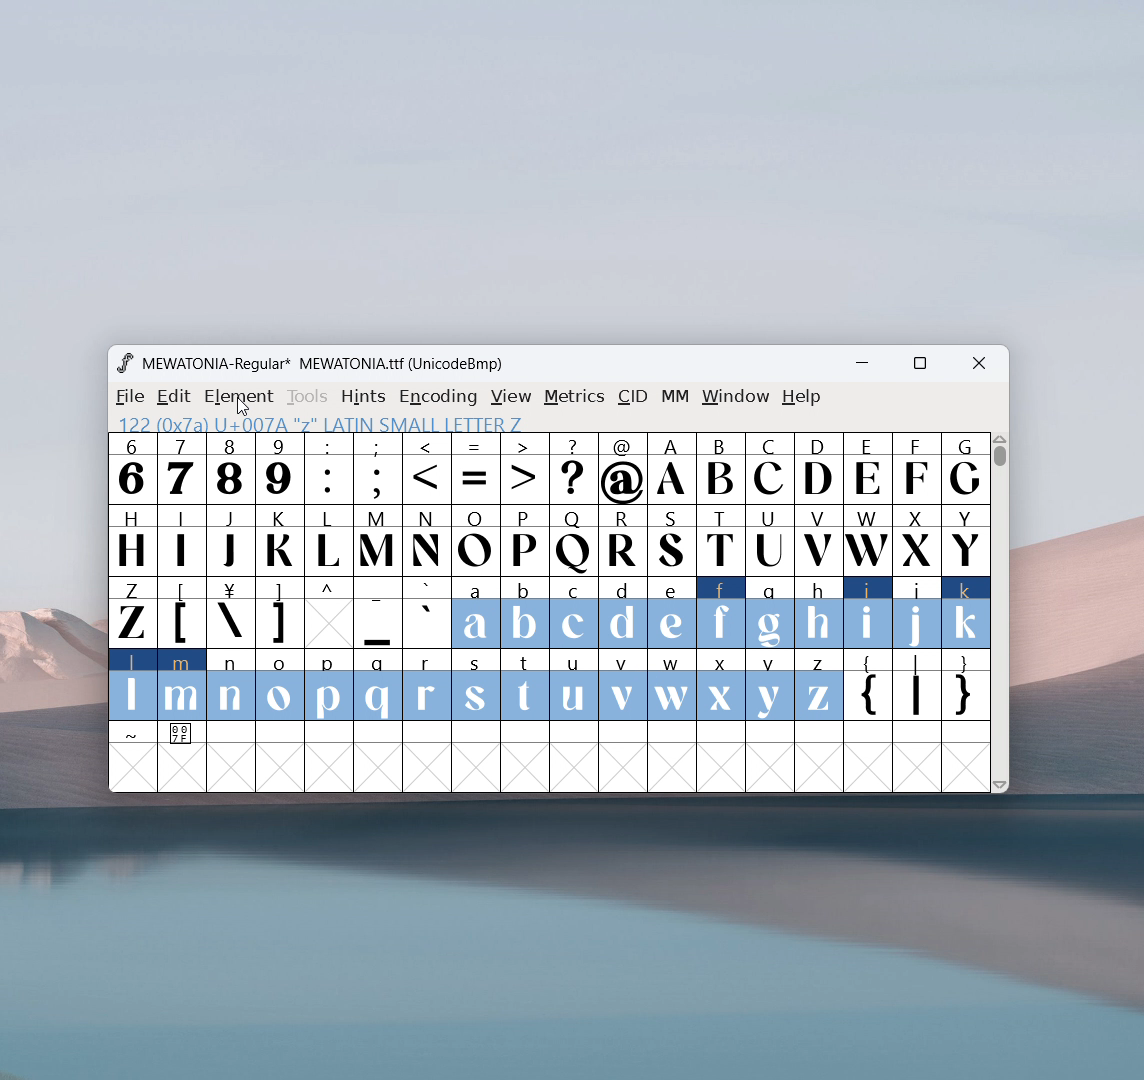  I want to click on D, so click(817, 467).